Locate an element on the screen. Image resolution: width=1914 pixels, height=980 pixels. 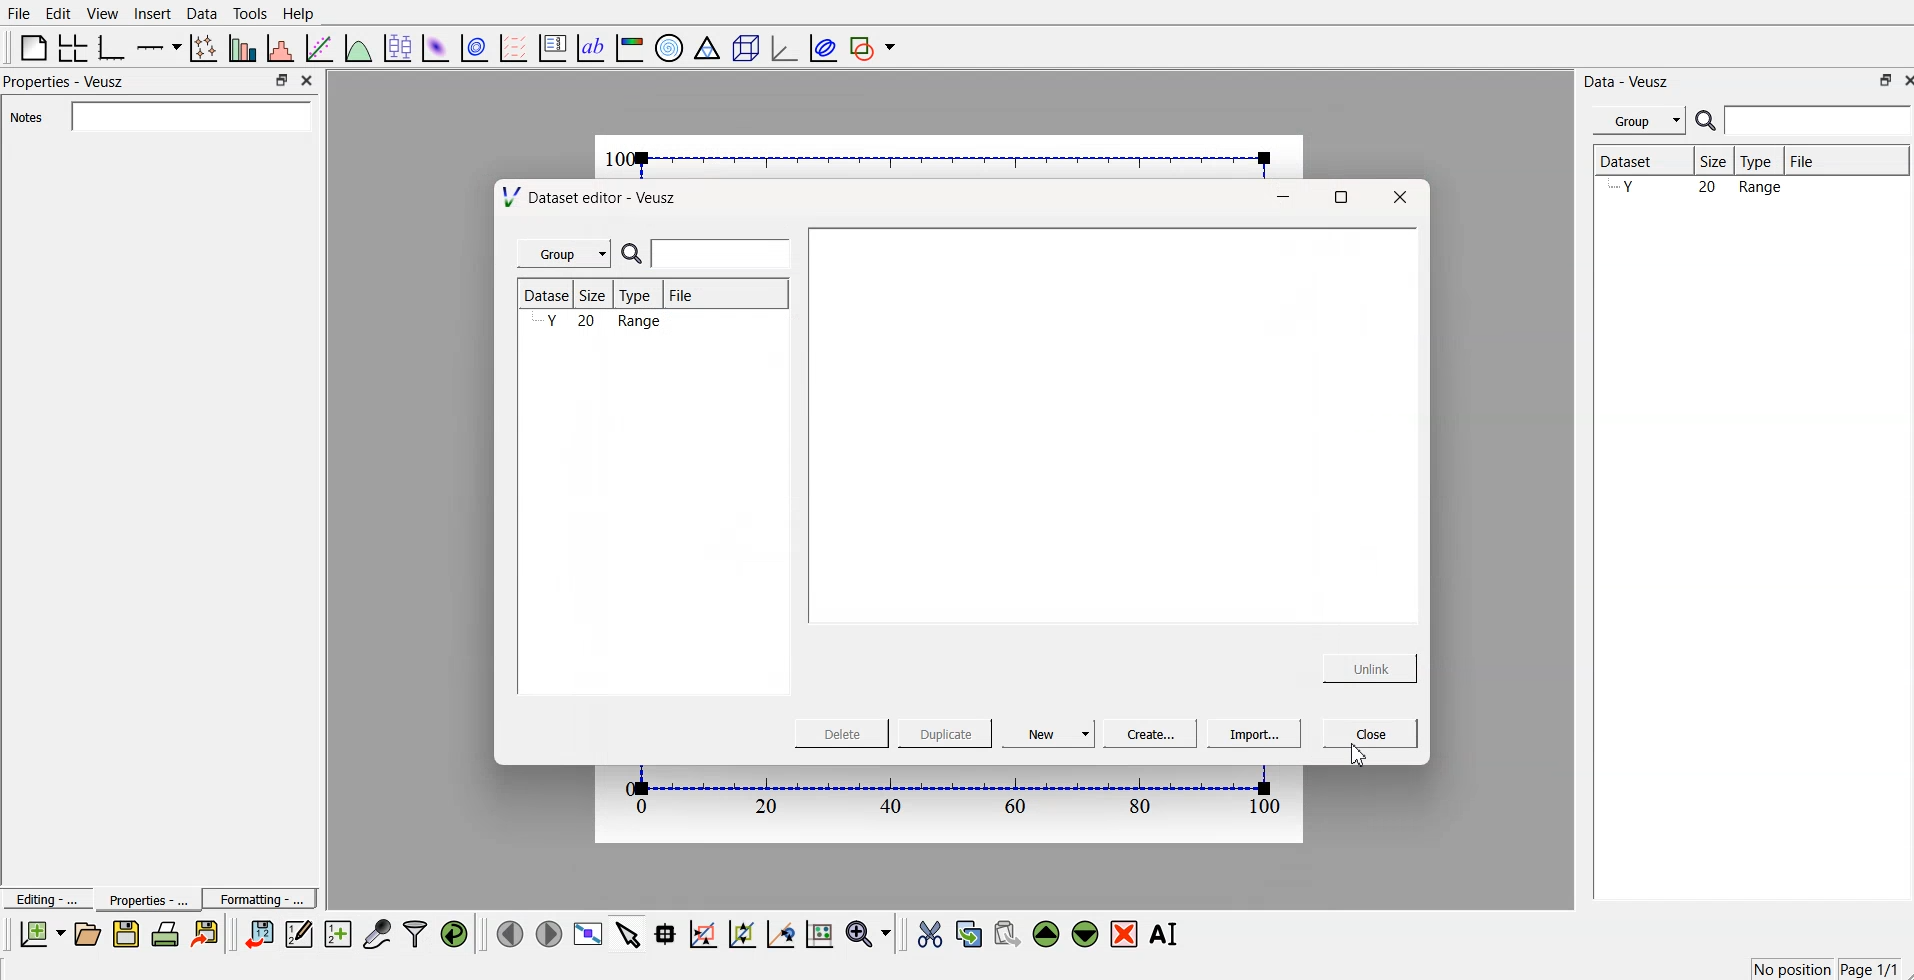
plot a function is located at coordinates (359, 47).